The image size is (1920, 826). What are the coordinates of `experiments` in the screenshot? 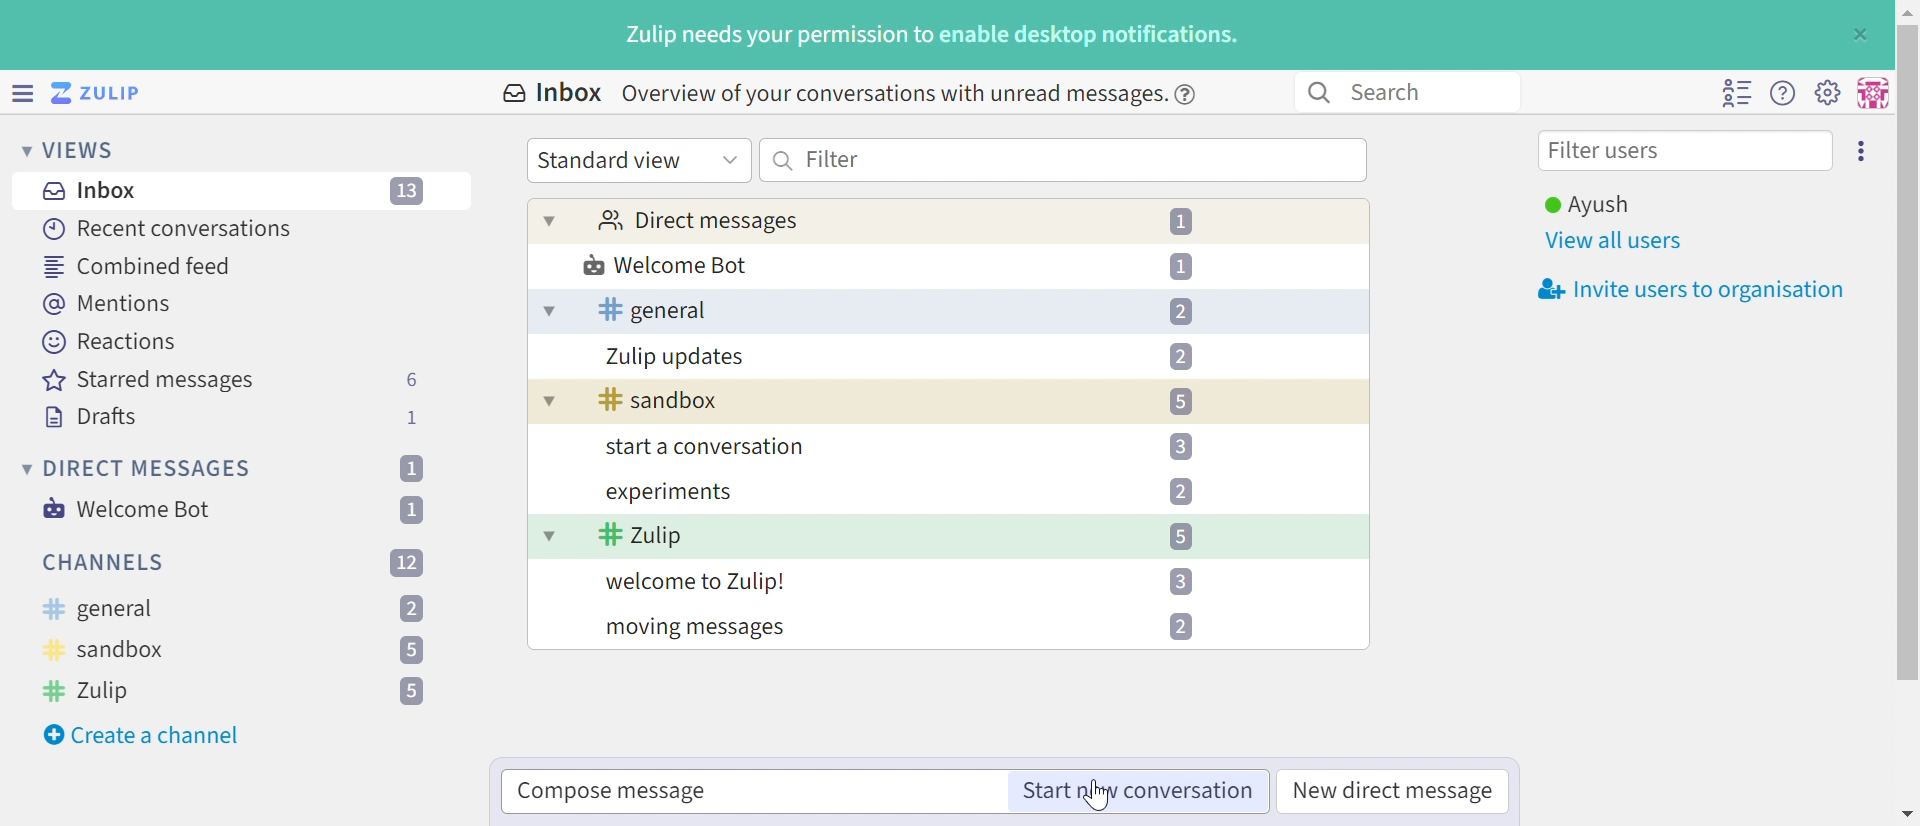 It's located at (667, 493).